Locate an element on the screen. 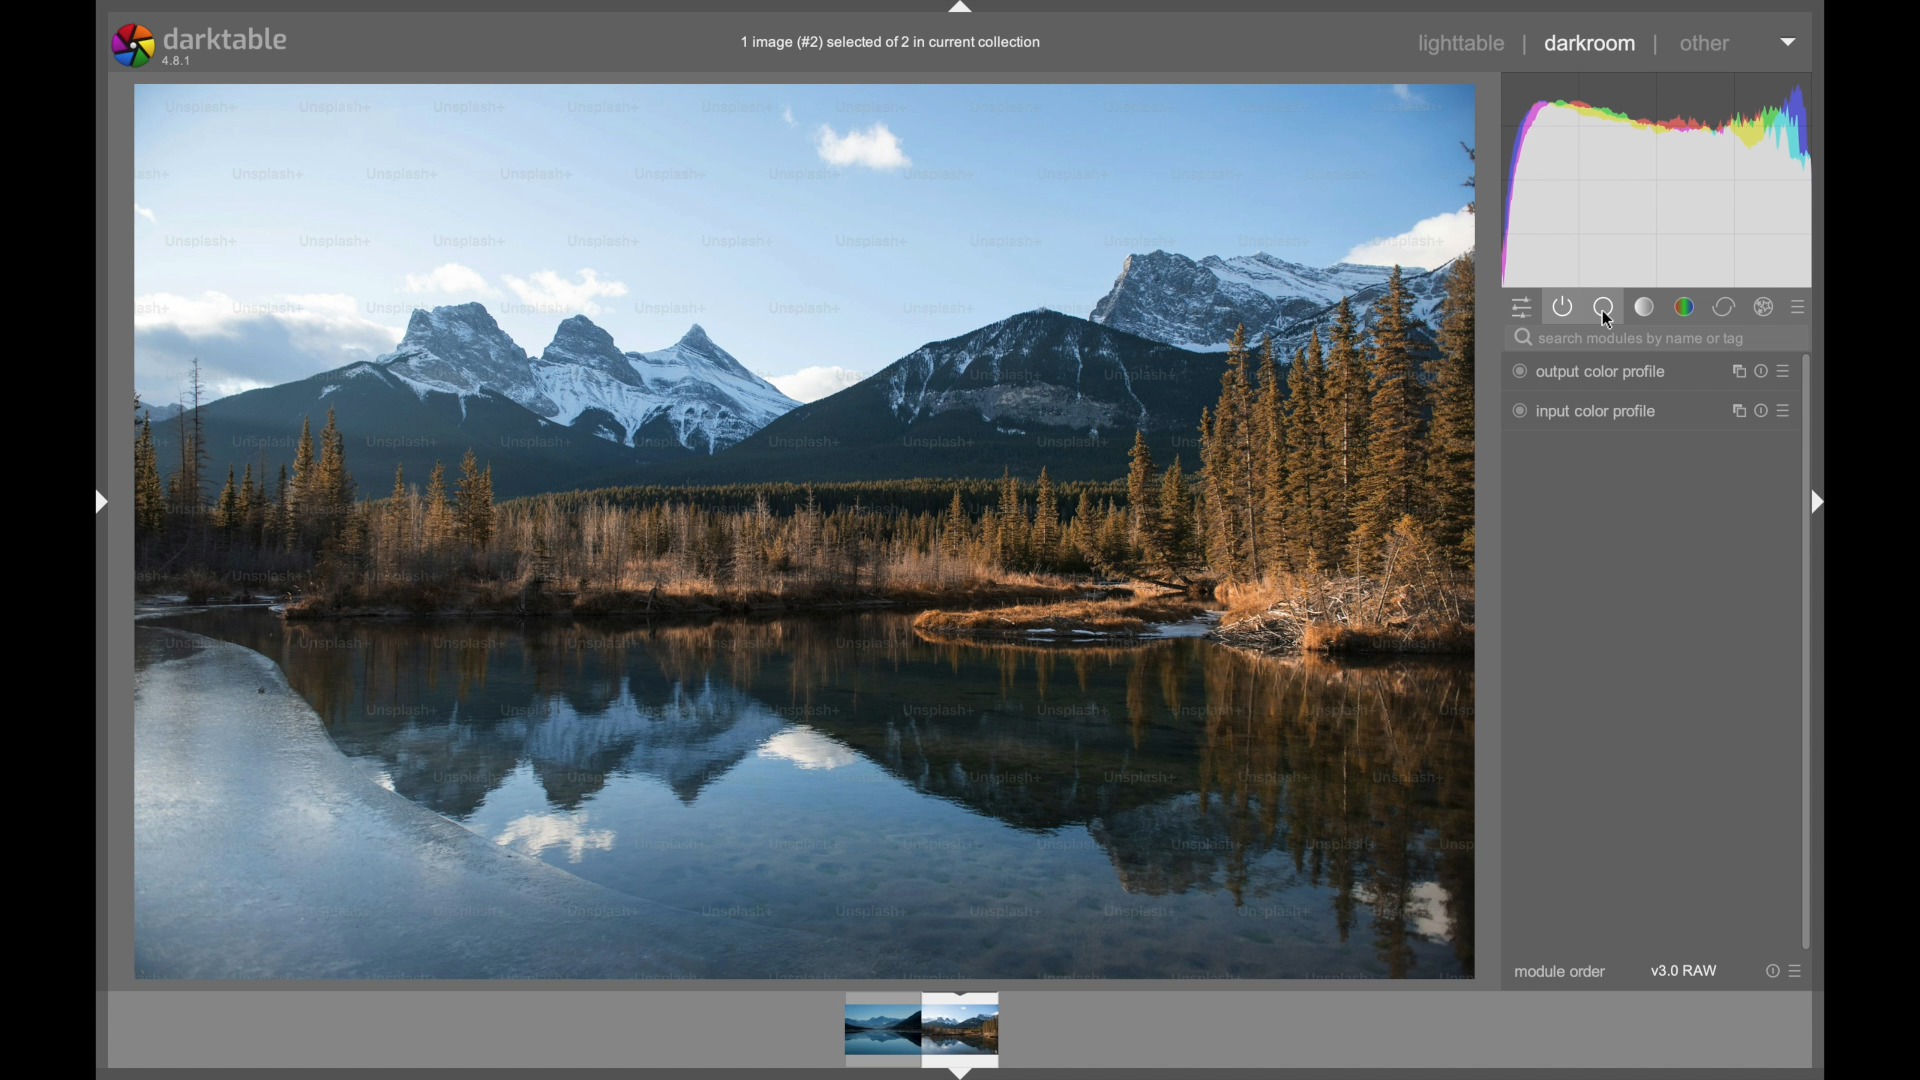 Image resolution: width=1920 pixels, height=1080 pixels. drag handle is located at coordinates (101, 502).